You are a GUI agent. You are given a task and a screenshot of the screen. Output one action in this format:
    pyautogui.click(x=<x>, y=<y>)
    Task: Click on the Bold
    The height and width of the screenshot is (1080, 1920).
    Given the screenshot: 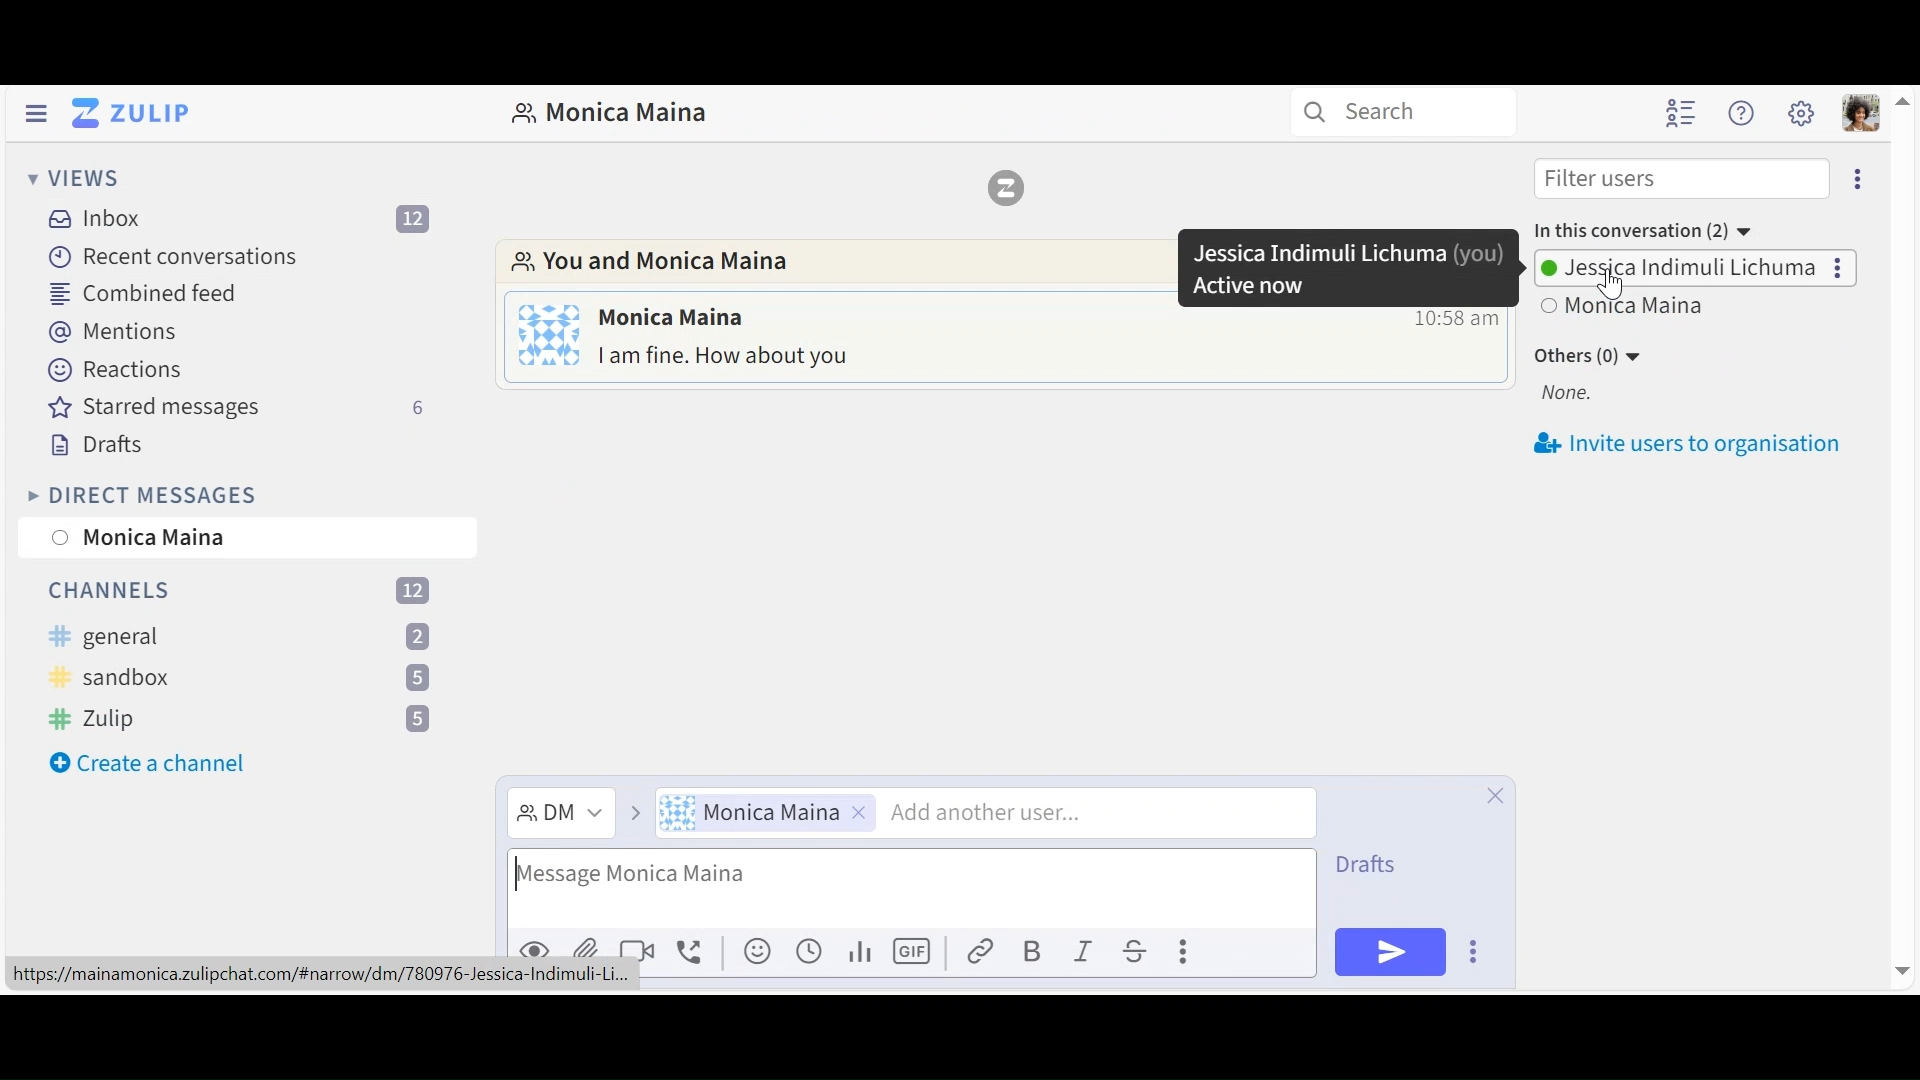 What is the action you would take?
    pyautogui.click(x=1037, y=951)
    